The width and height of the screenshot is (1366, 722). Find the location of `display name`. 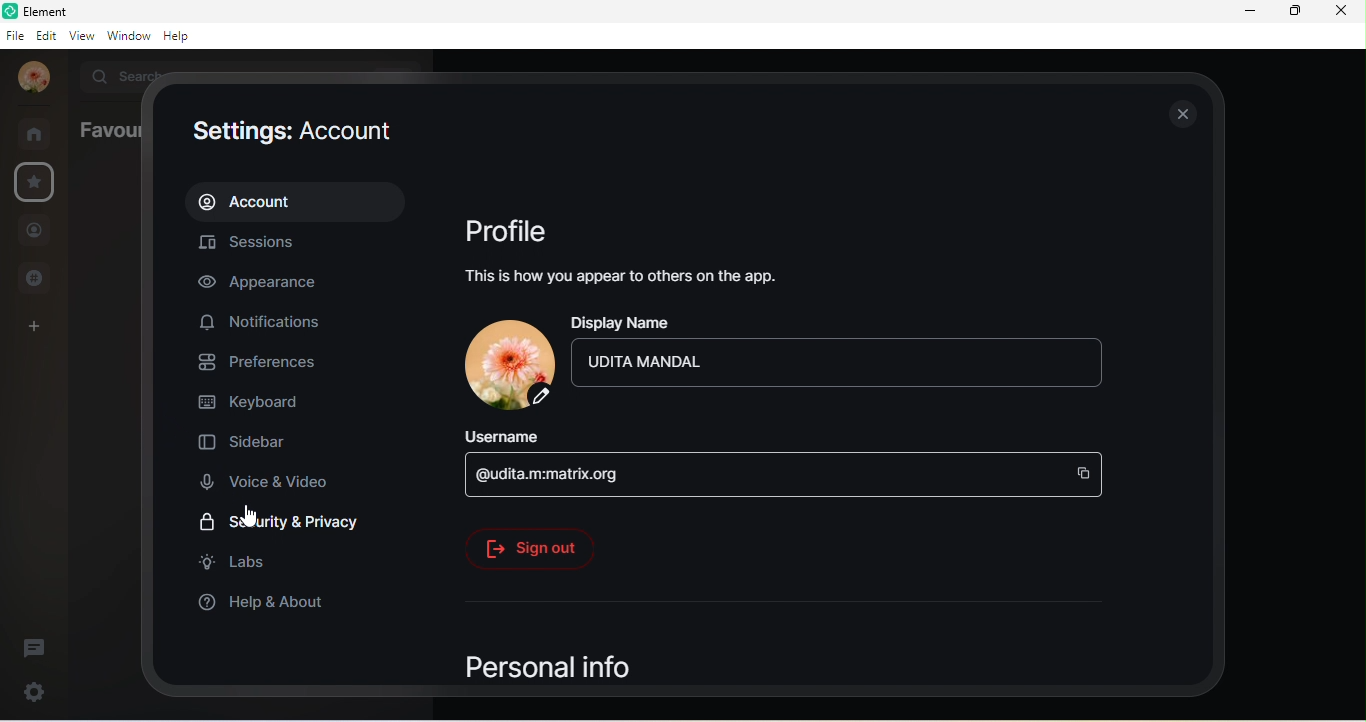

display name is located at coordinates (633, 321).